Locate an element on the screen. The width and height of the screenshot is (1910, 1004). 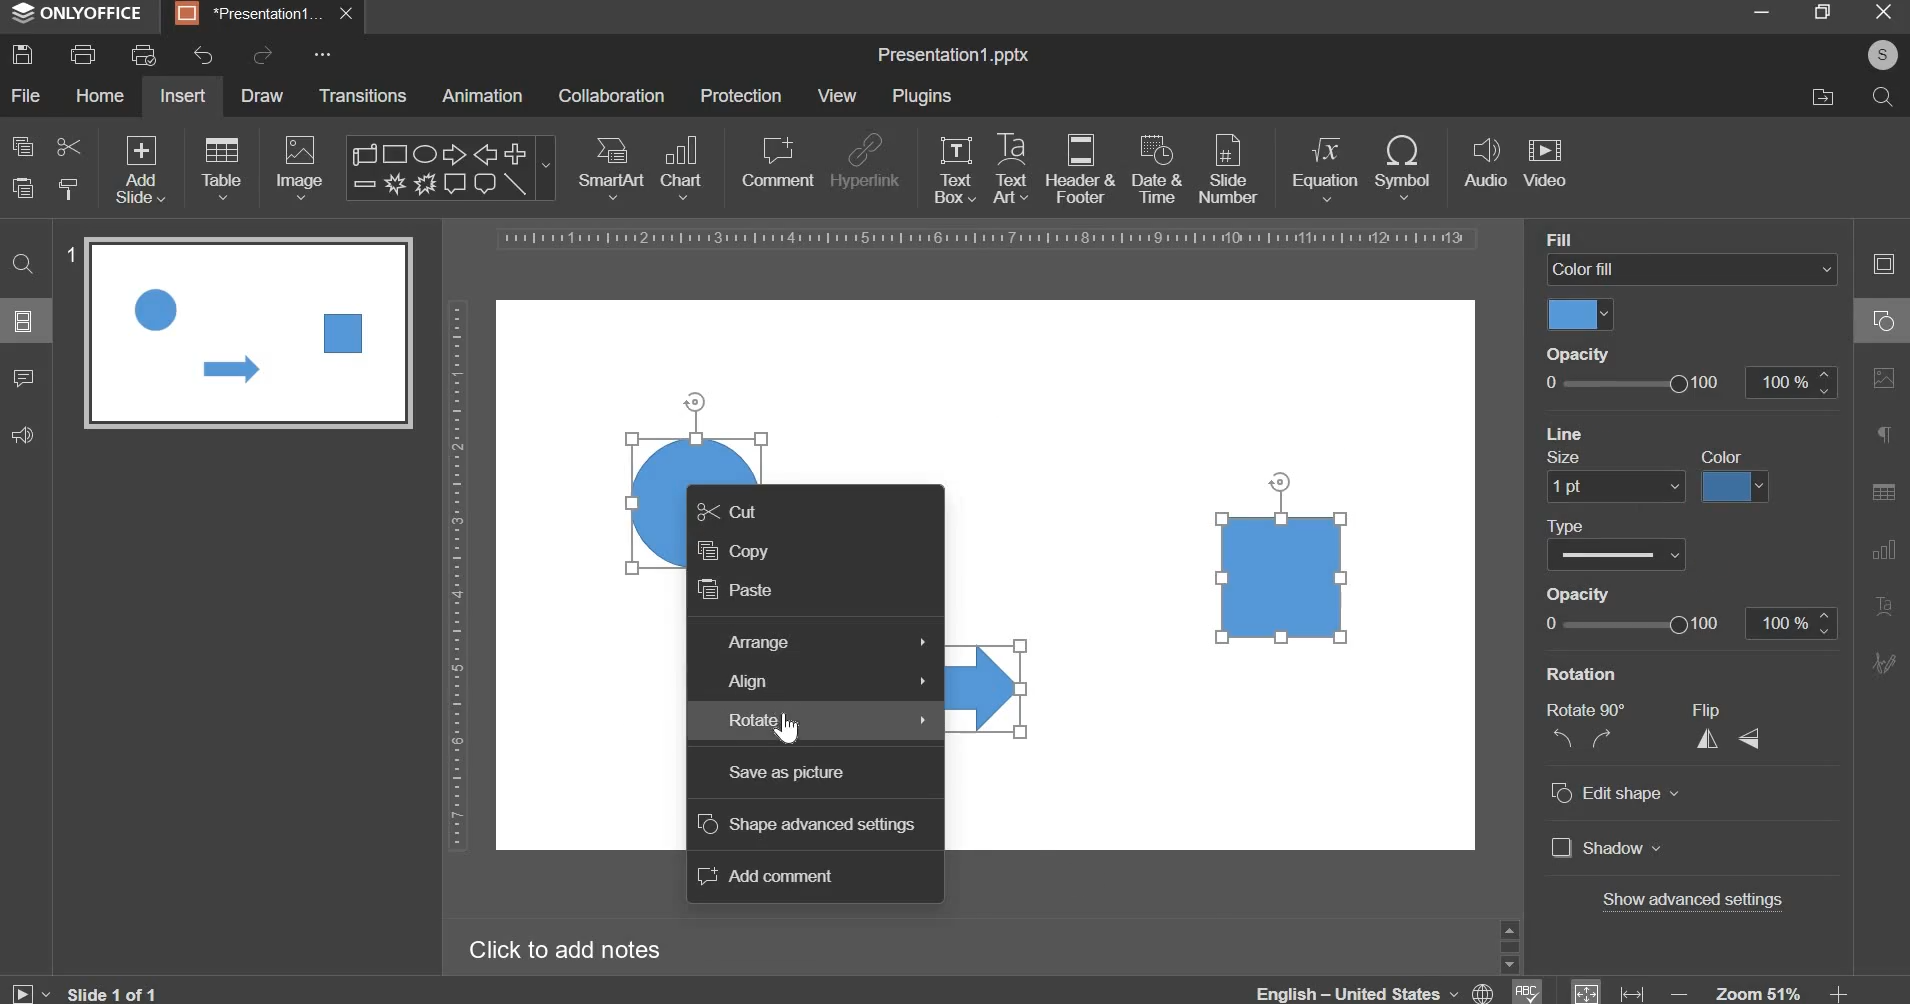
shape advanced settings is located at coordinates (807, 825).